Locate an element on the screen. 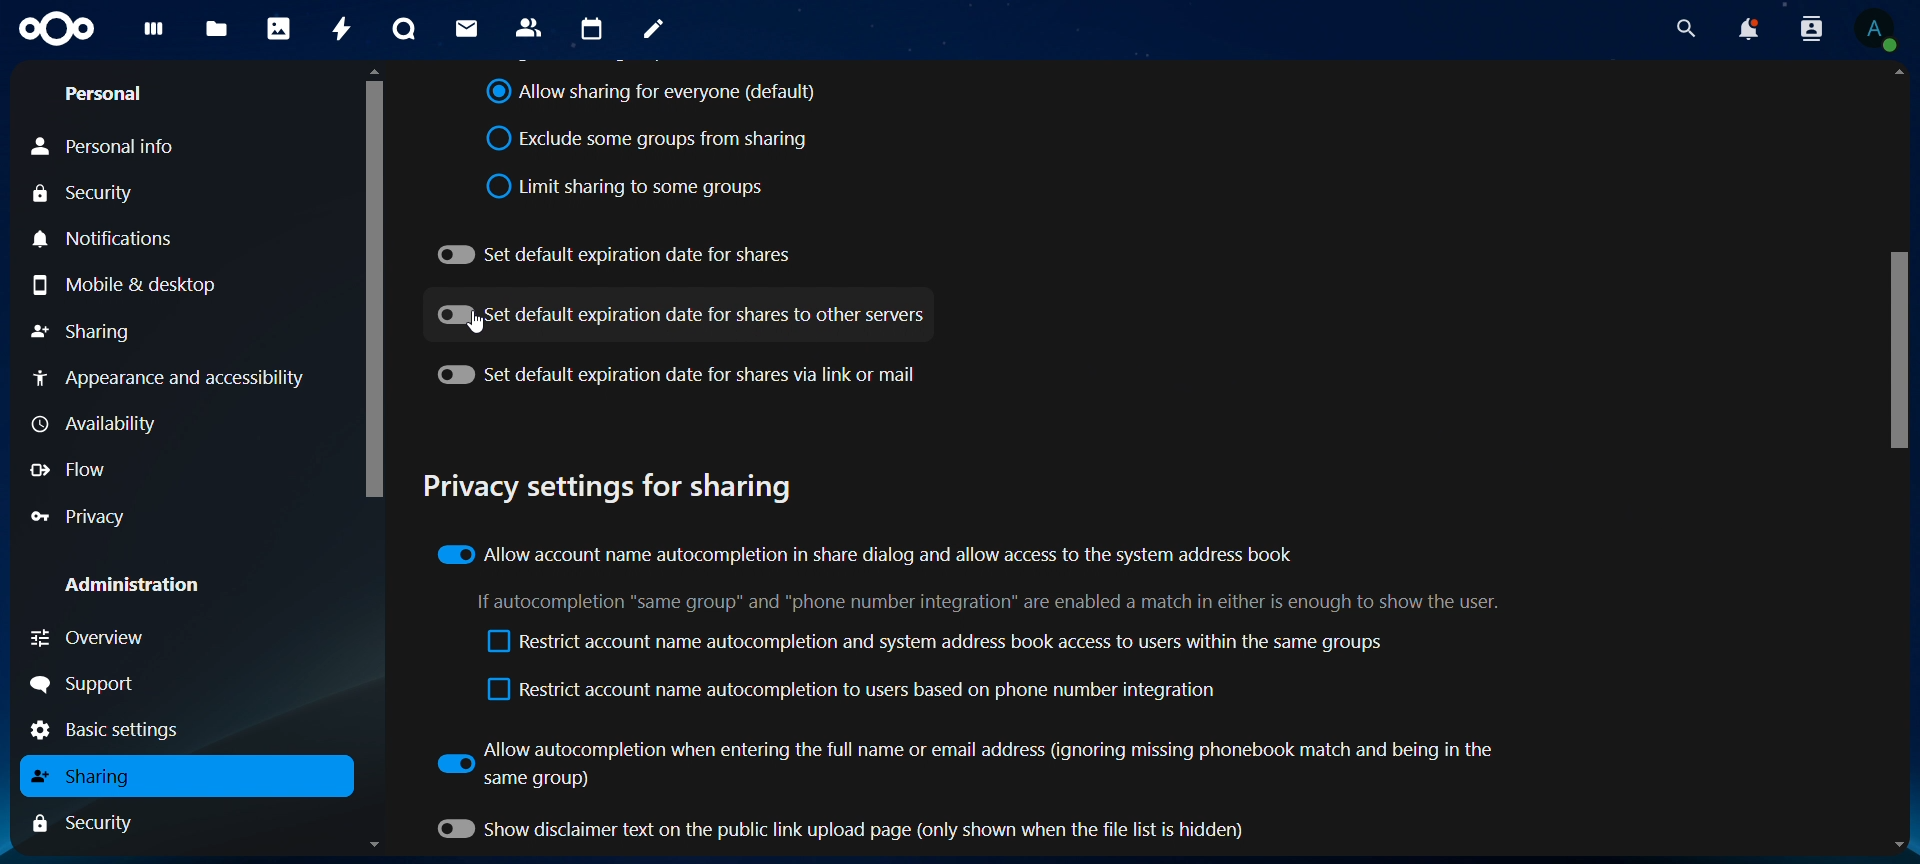 This screenshot has height=864, width=1920. set default expiration date for shares is located at coordinates (618, 252).